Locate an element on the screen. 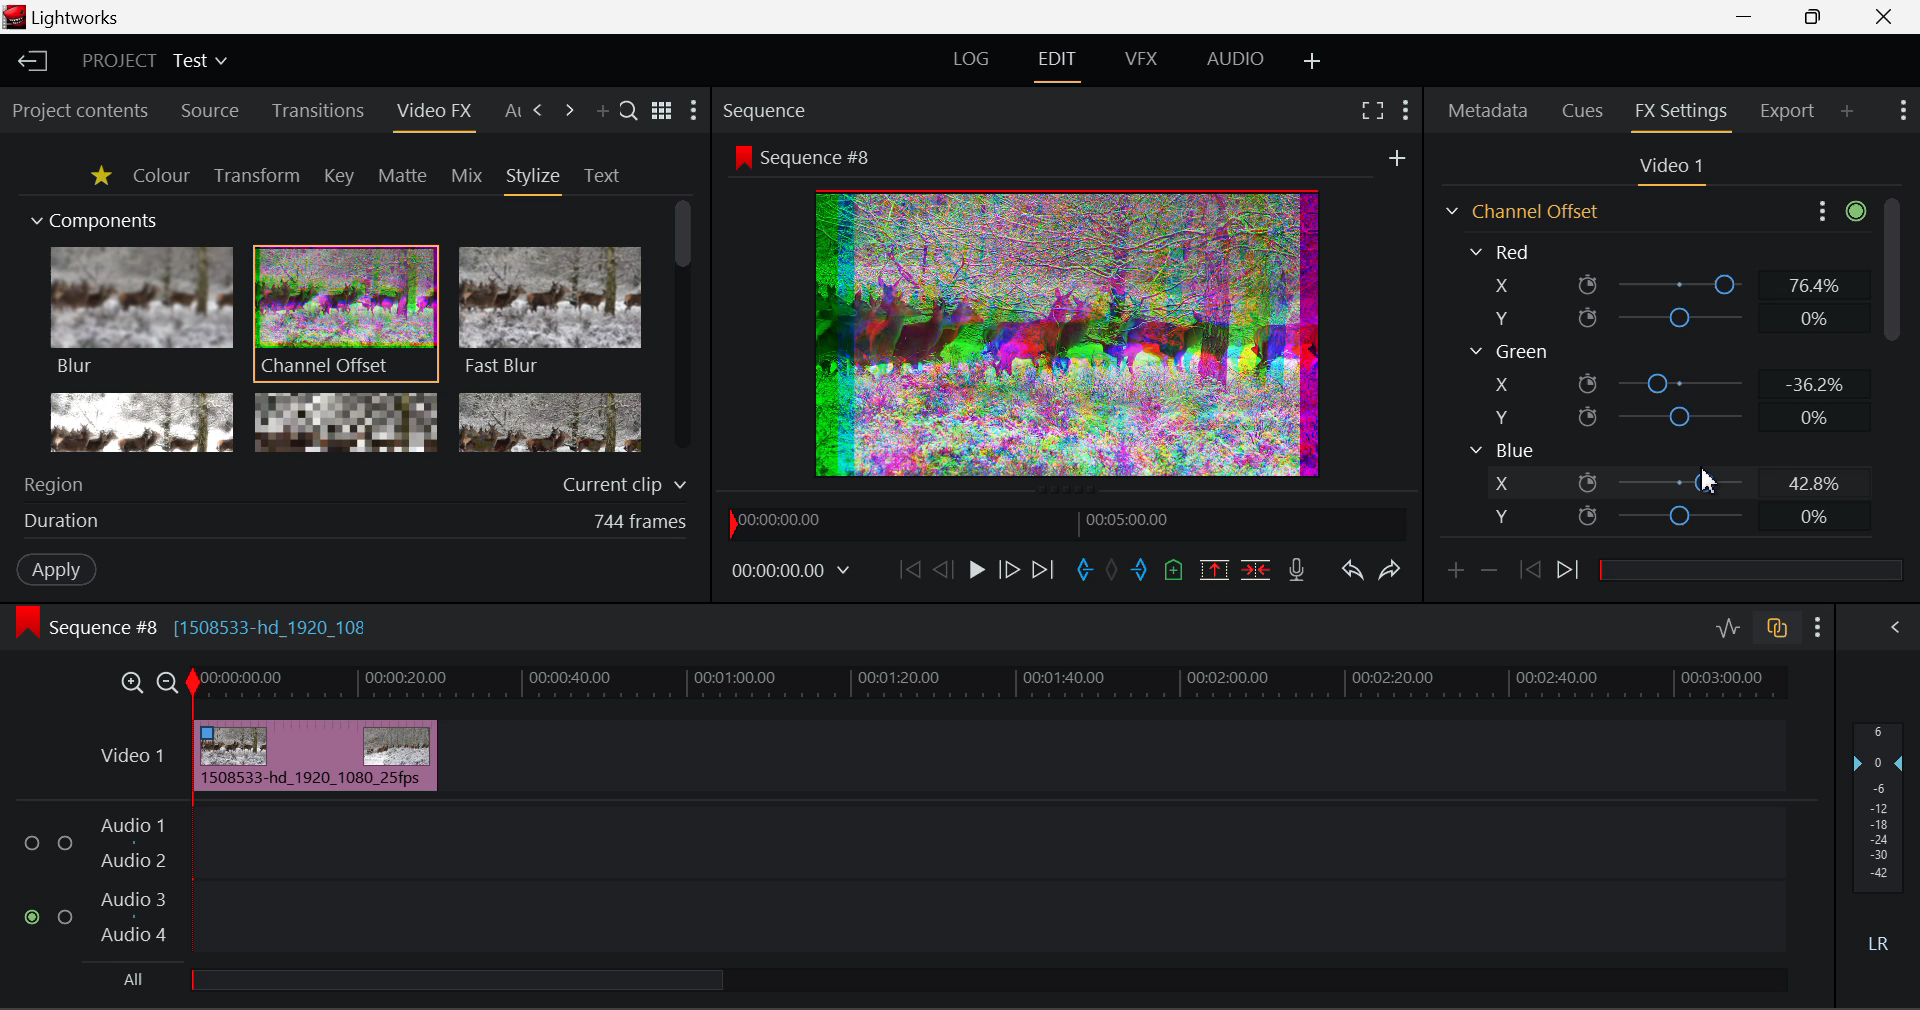 The height and width of the screenshot is (1010, 1920). Frame Time is located at coordinates (791, 573).